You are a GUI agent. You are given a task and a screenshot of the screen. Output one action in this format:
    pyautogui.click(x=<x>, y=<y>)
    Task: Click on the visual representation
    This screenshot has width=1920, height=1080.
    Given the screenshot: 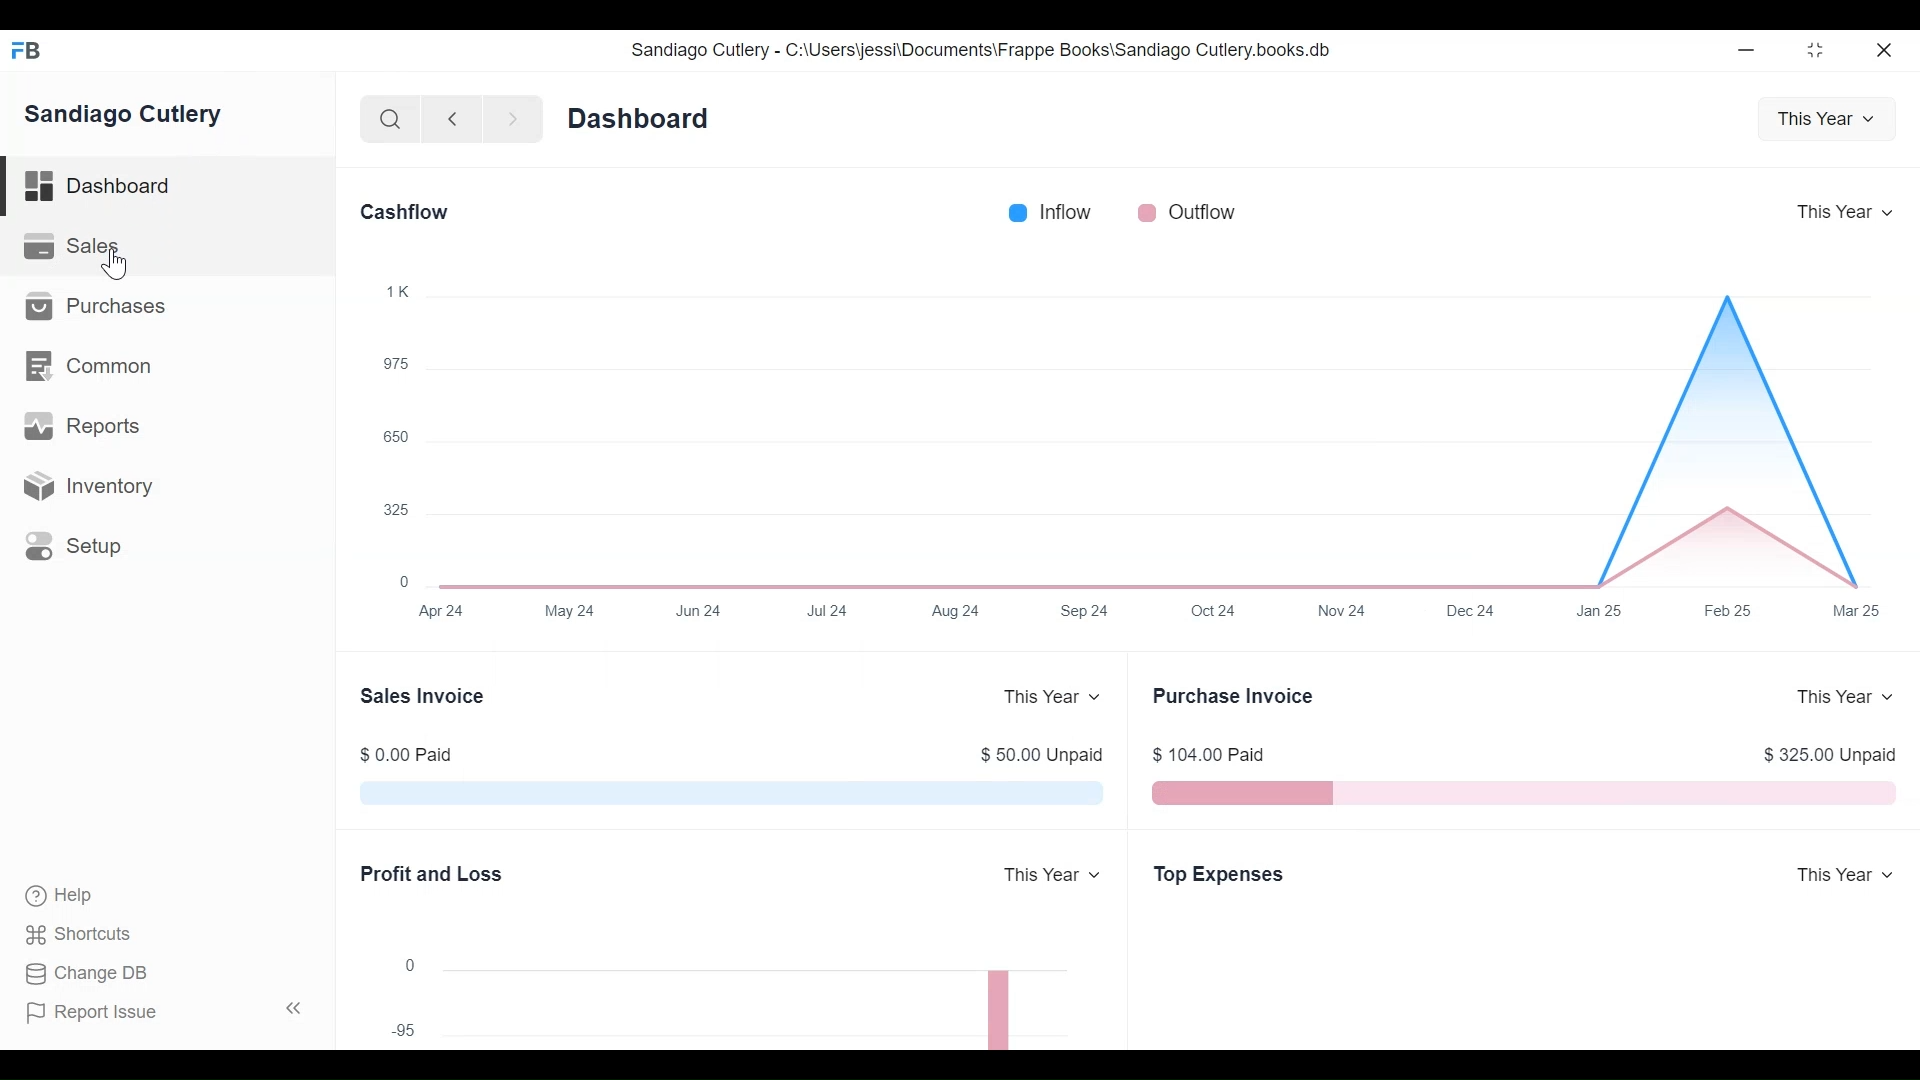 What is the action you would take?
    pyautogui.click(x=732, y=794)
    